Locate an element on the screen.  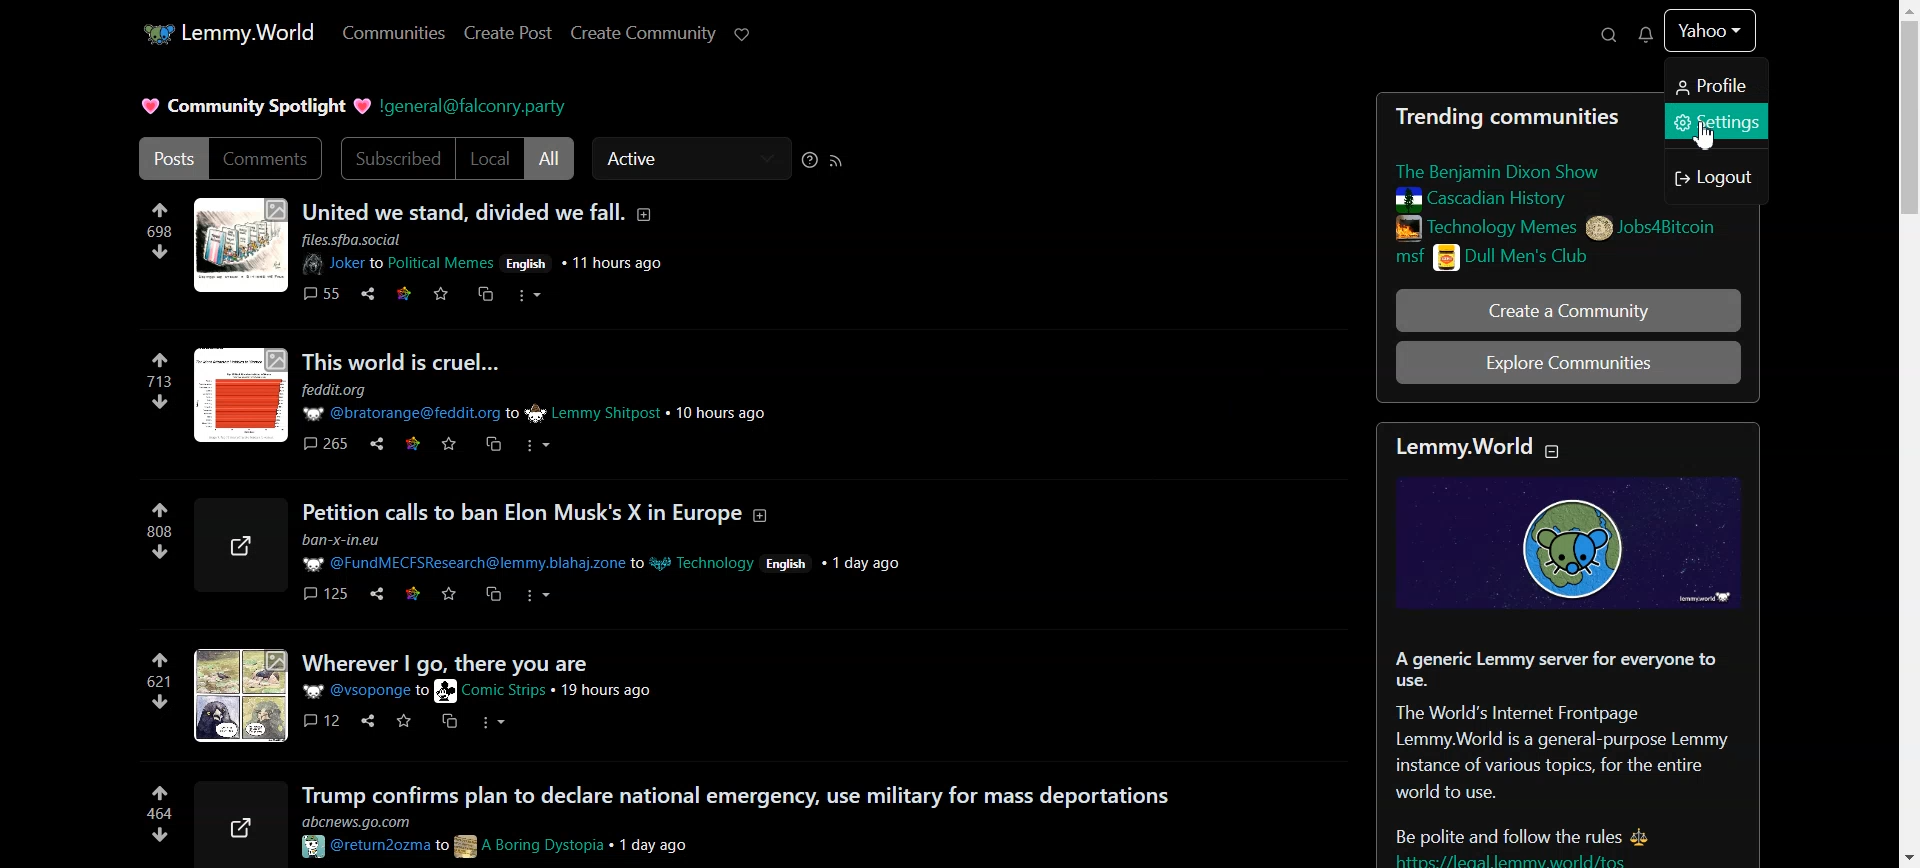
Comments is located at coordinates (269, 159).